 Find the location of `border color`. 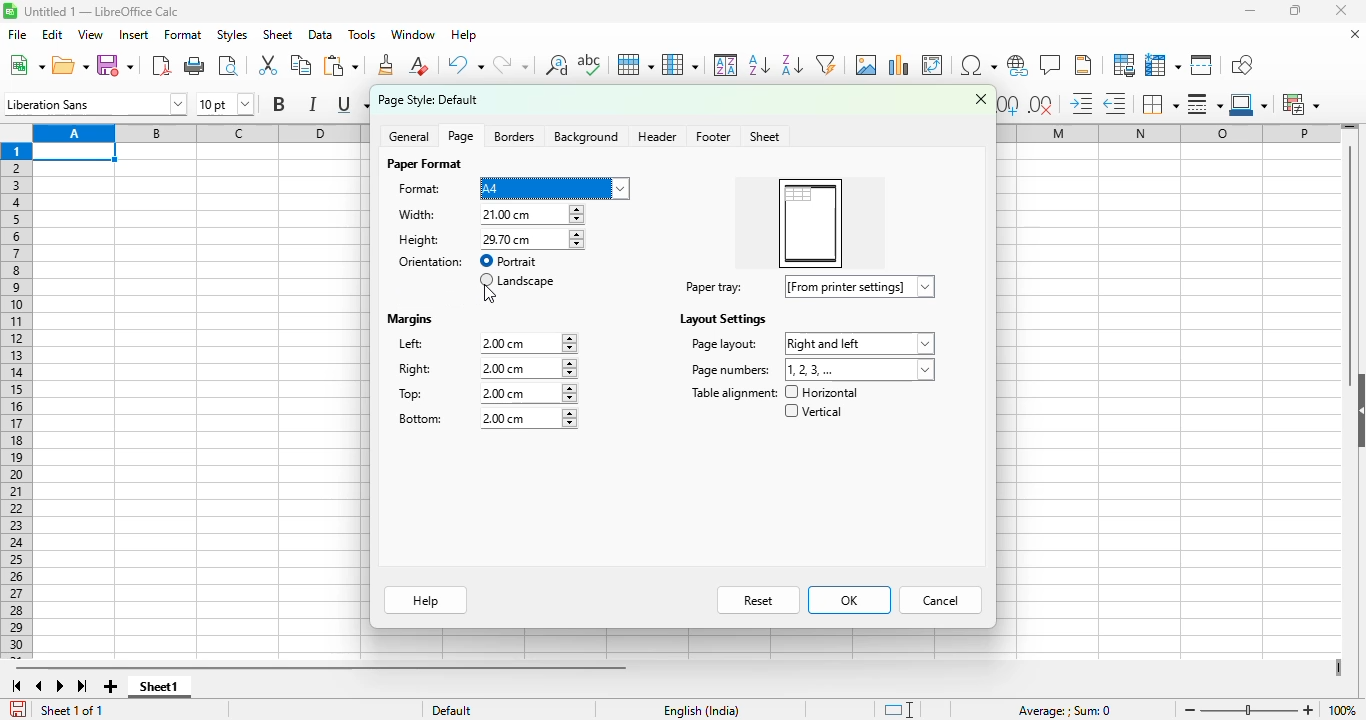

border color is located at coordinates (1248, 104).